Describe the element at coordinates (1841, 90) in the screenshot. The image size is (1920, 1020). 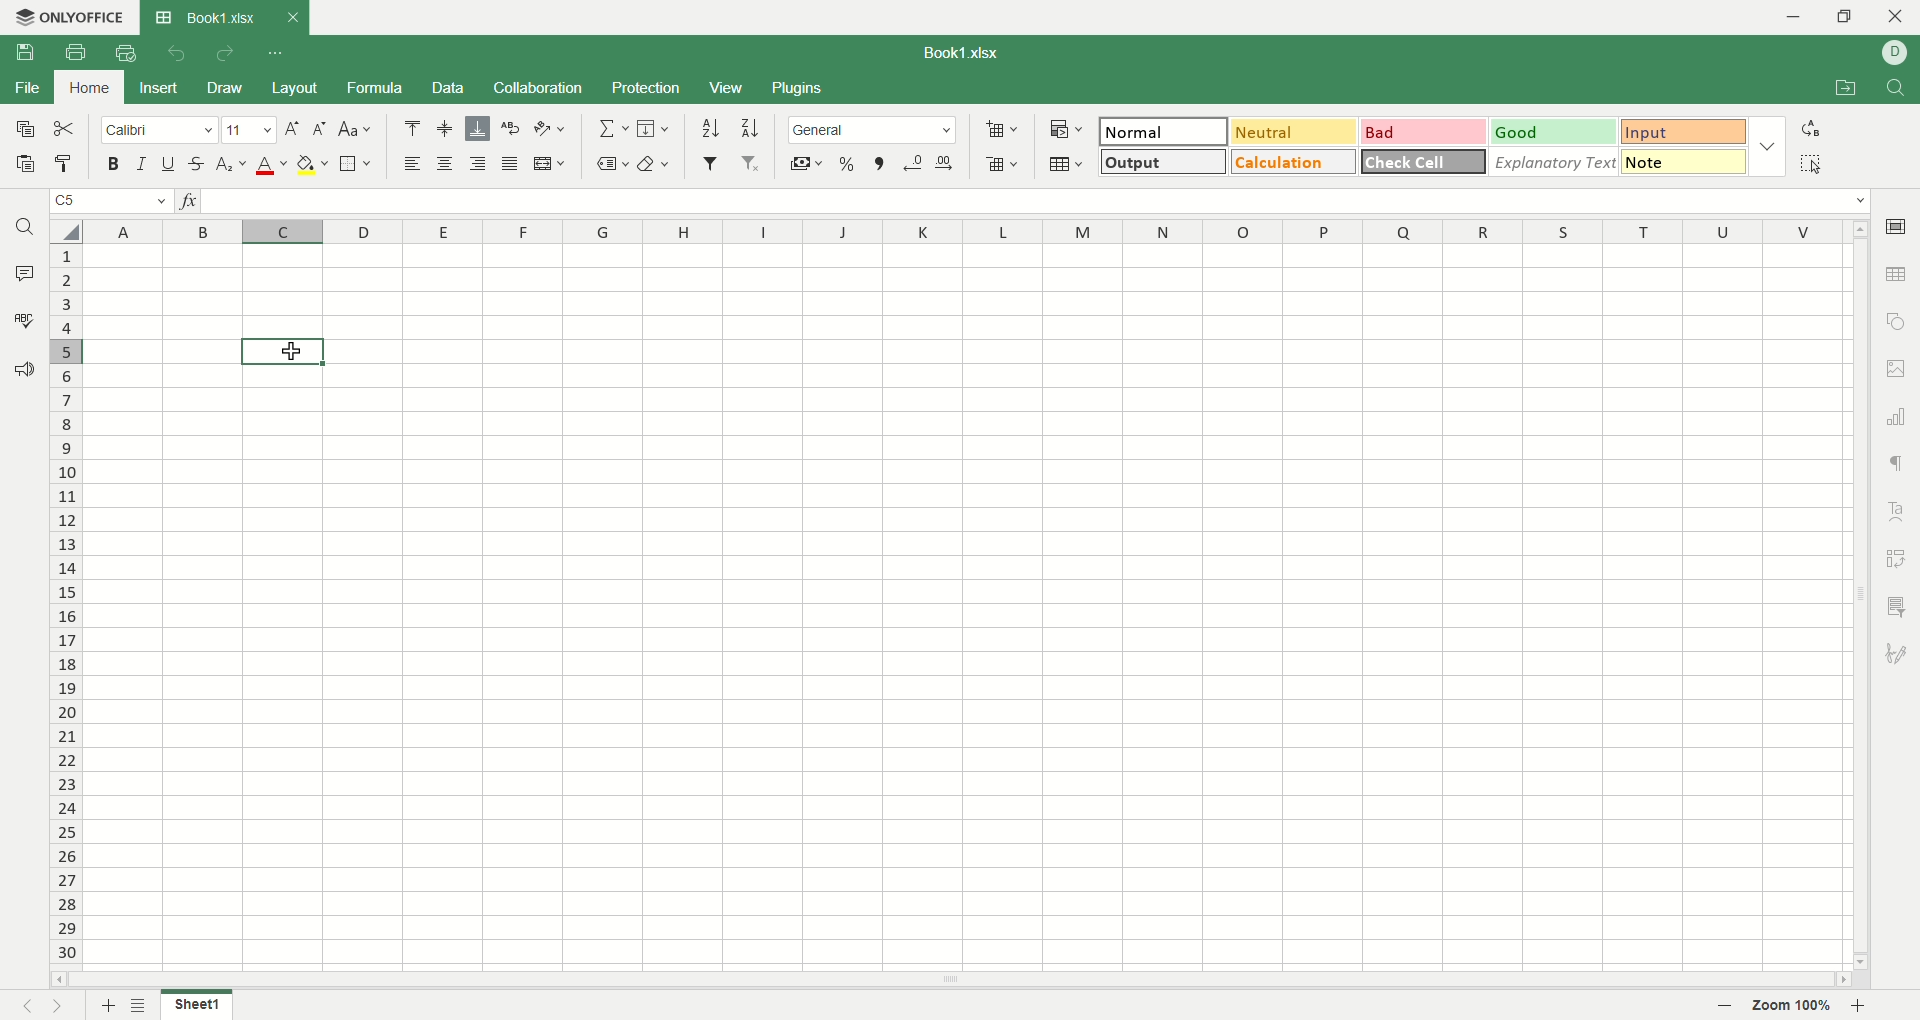
I see `open file location` at that location.